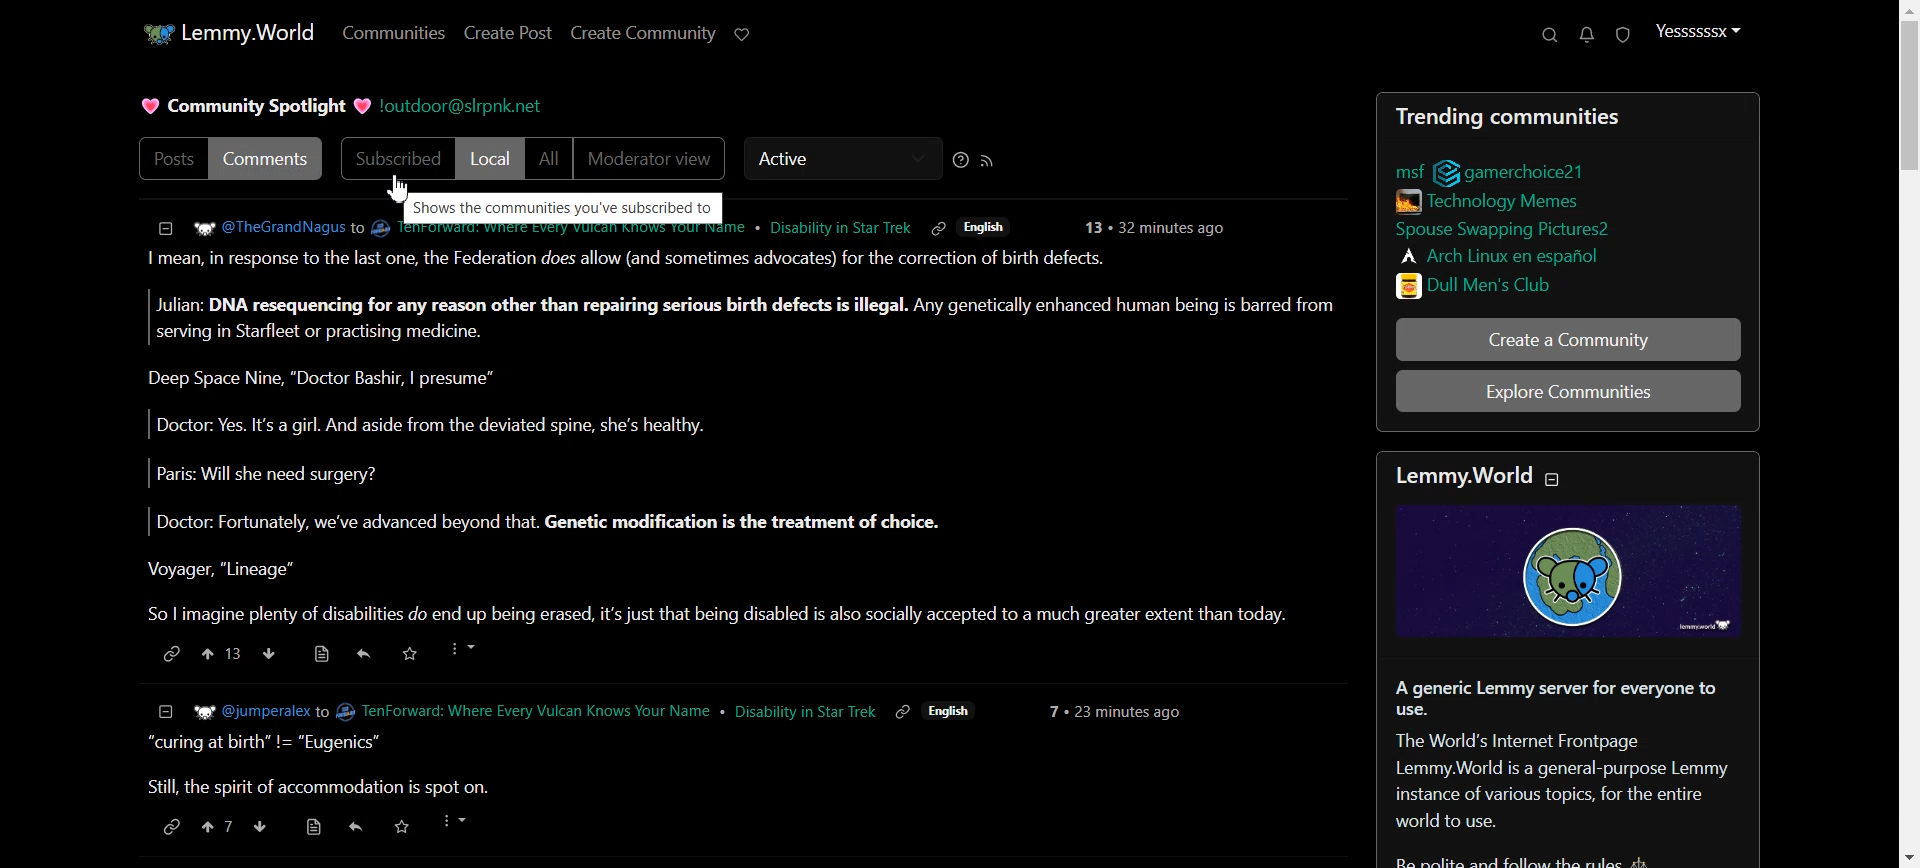  Describe the element at coordinates (271, 157) in the screenshot. I see `Comments` at that location.